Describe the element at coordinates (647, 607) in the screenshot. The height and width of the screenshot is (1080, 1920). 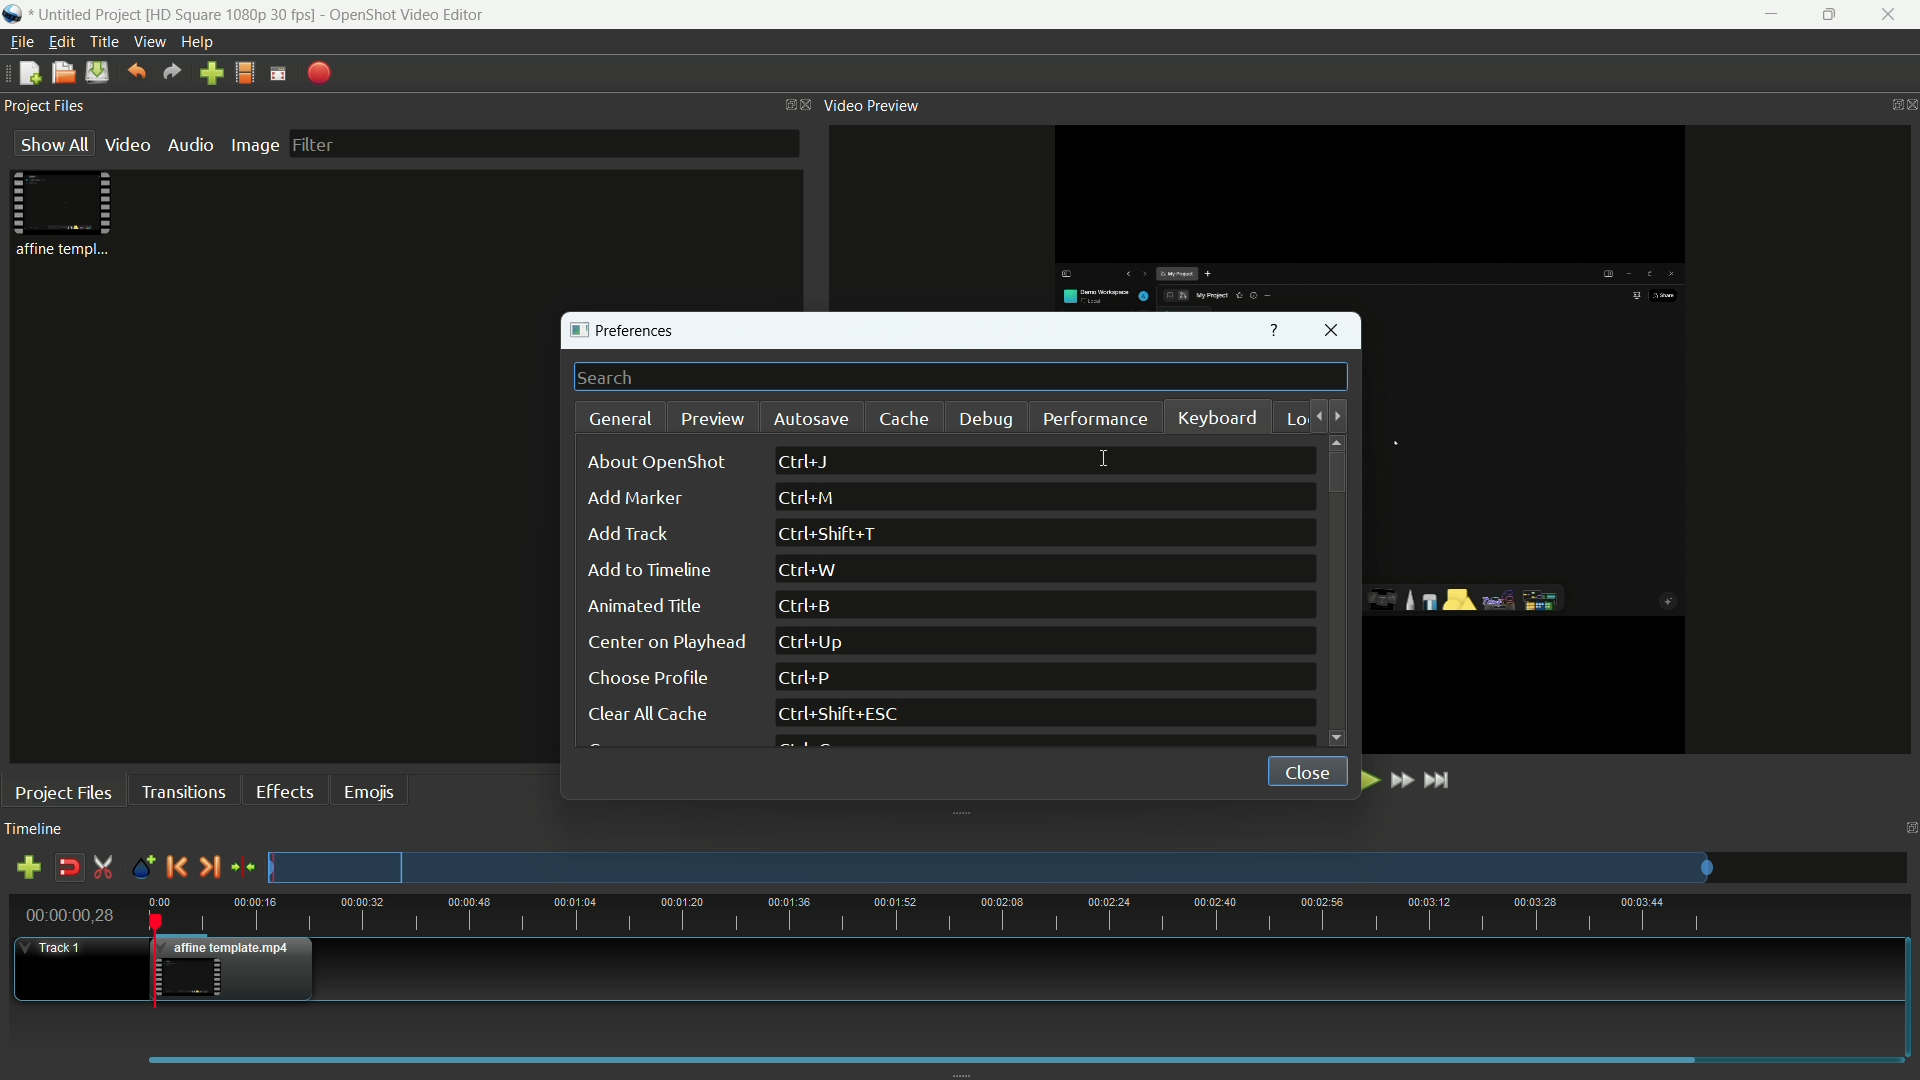
I see `animated title` at that location.